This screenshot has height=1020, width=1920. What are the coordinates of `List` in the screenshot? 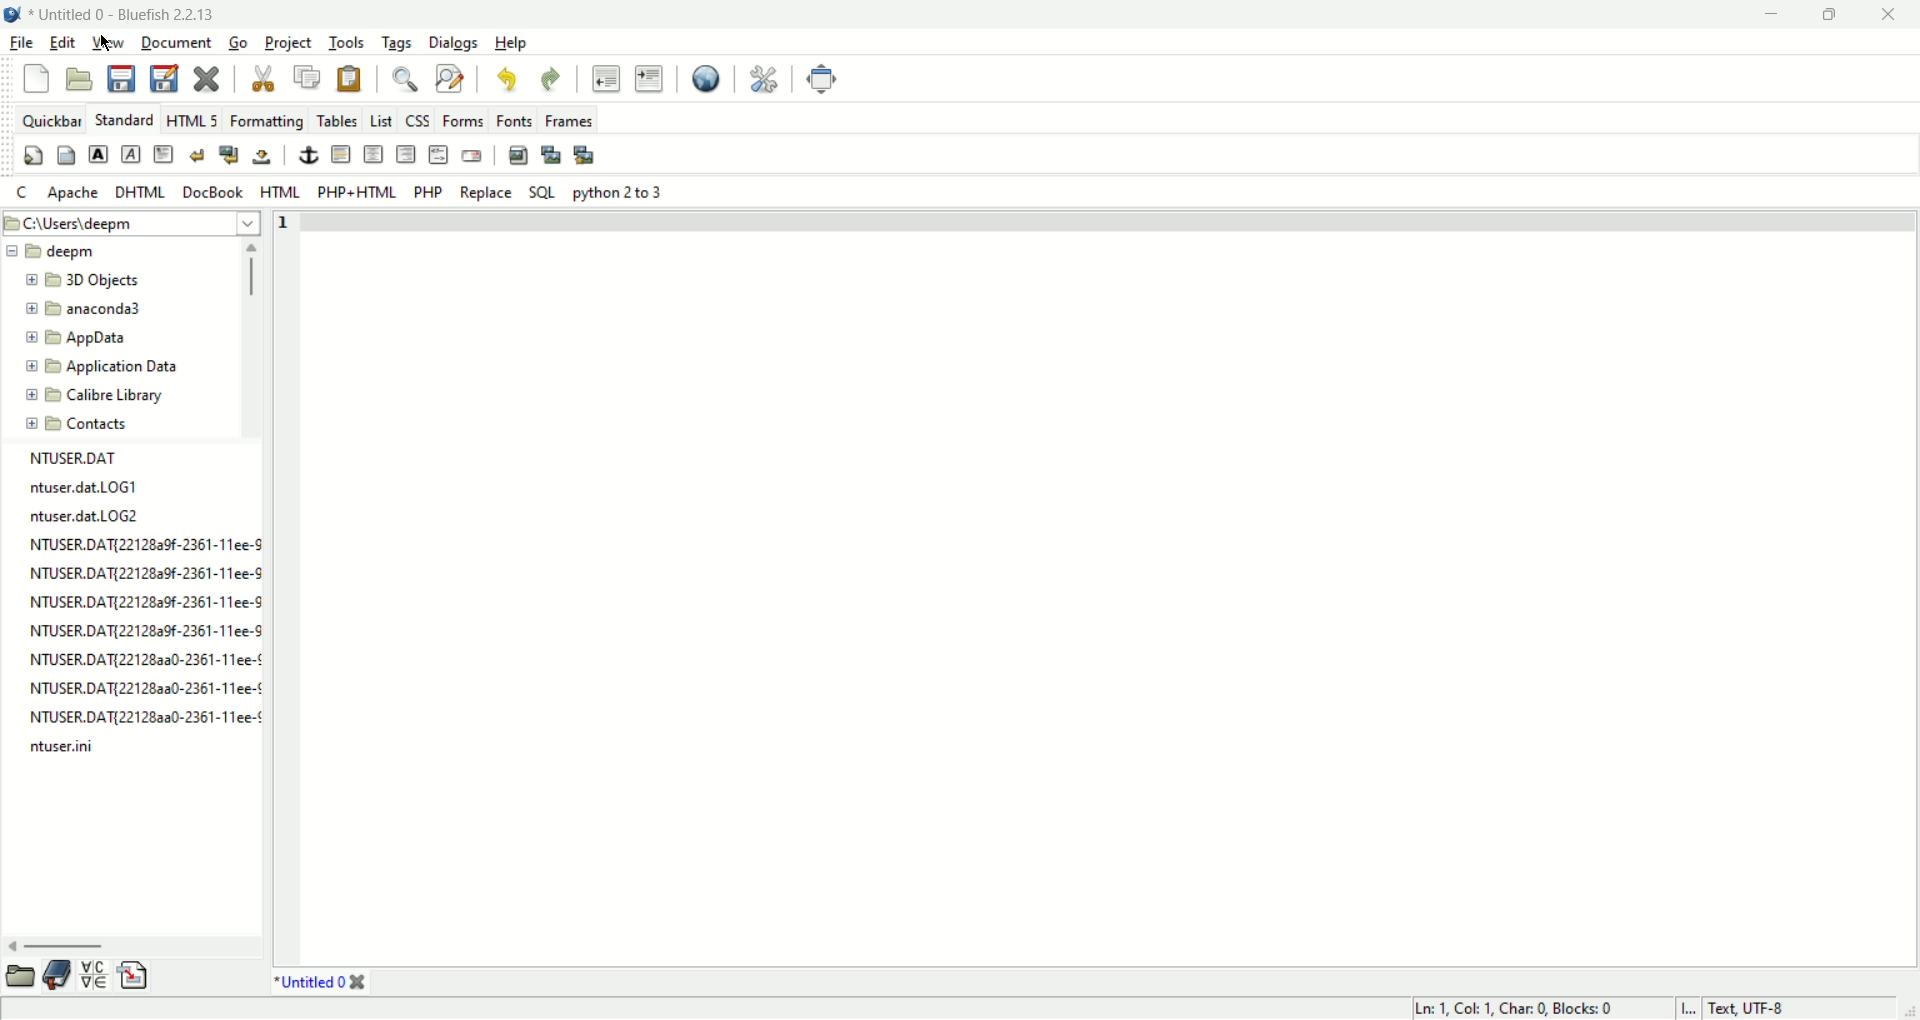 It's located at (383, 120).